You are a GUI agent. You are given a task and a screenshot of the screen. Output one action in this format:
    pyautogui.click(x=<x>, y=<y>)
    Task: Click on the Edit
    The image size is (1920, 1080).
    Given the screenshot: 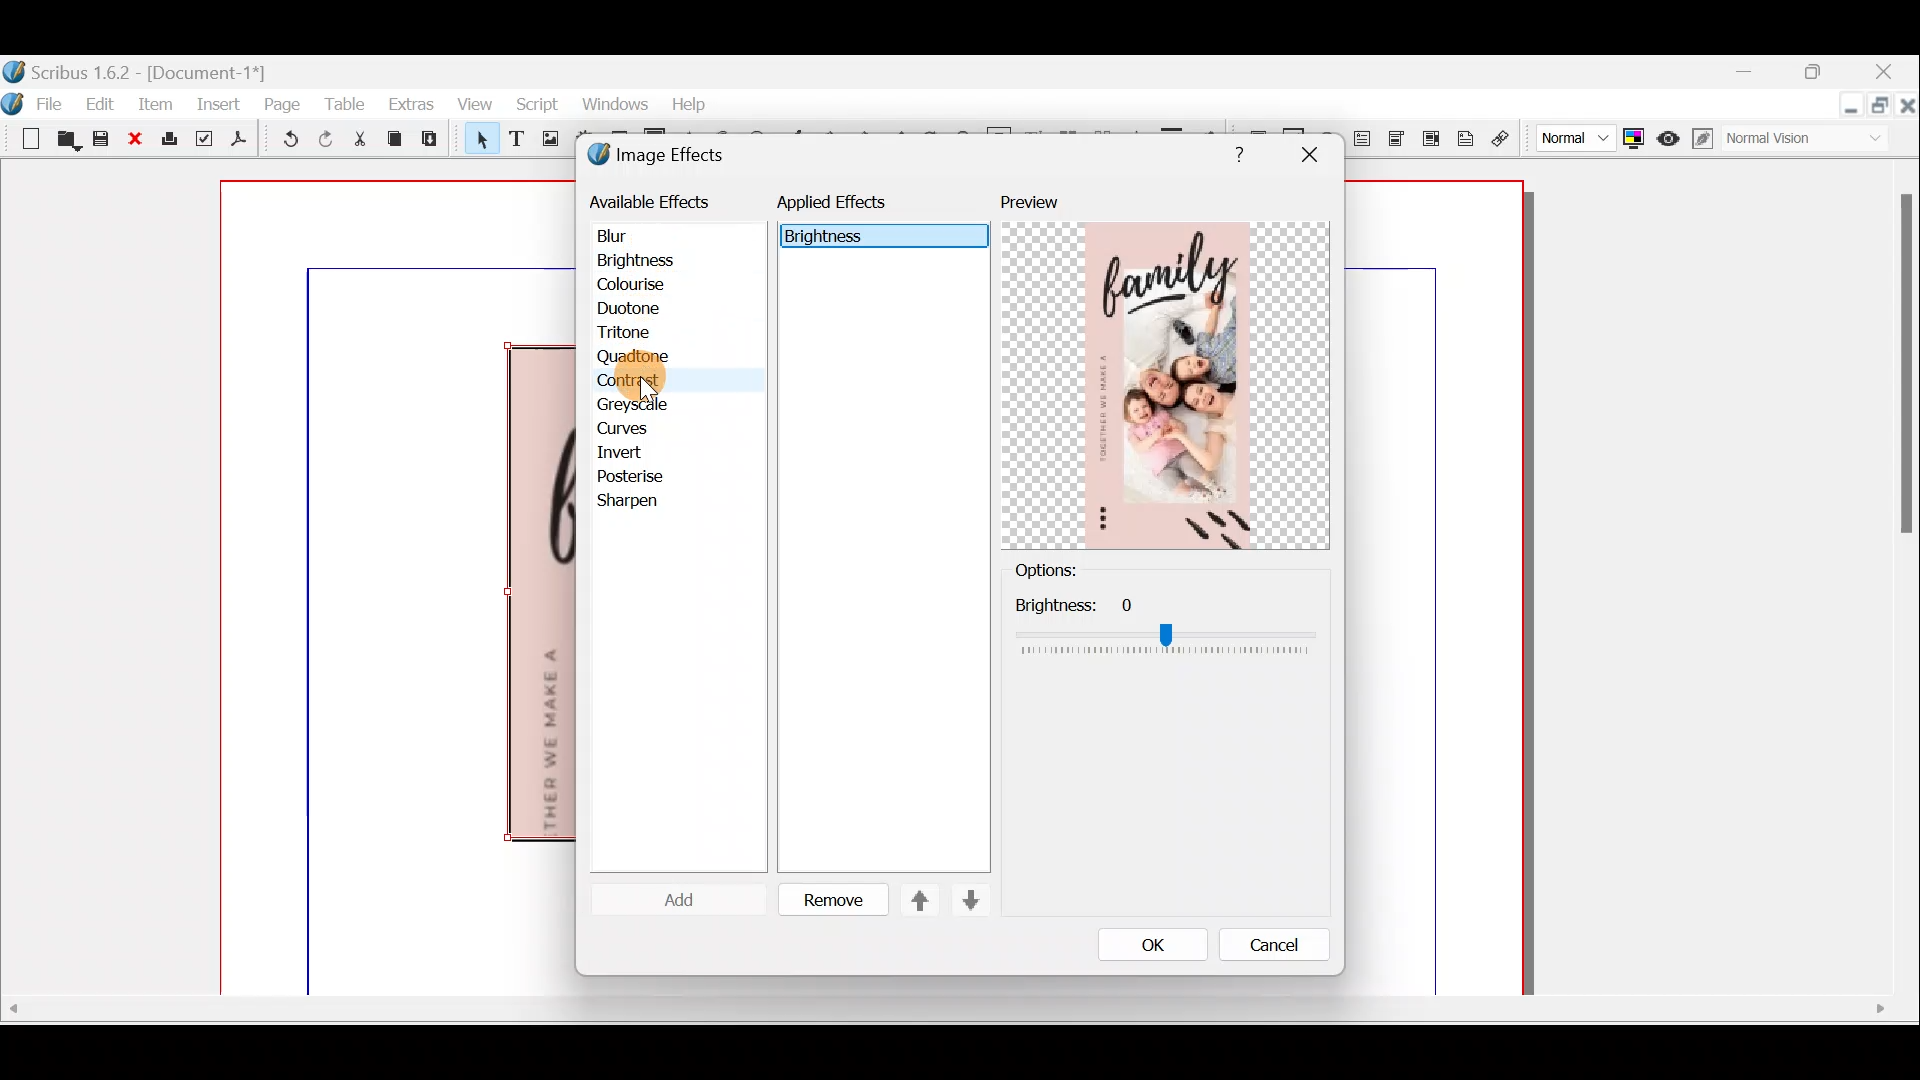 What is the action you would take?
    pyautogui.click(x=103, y=103)
    